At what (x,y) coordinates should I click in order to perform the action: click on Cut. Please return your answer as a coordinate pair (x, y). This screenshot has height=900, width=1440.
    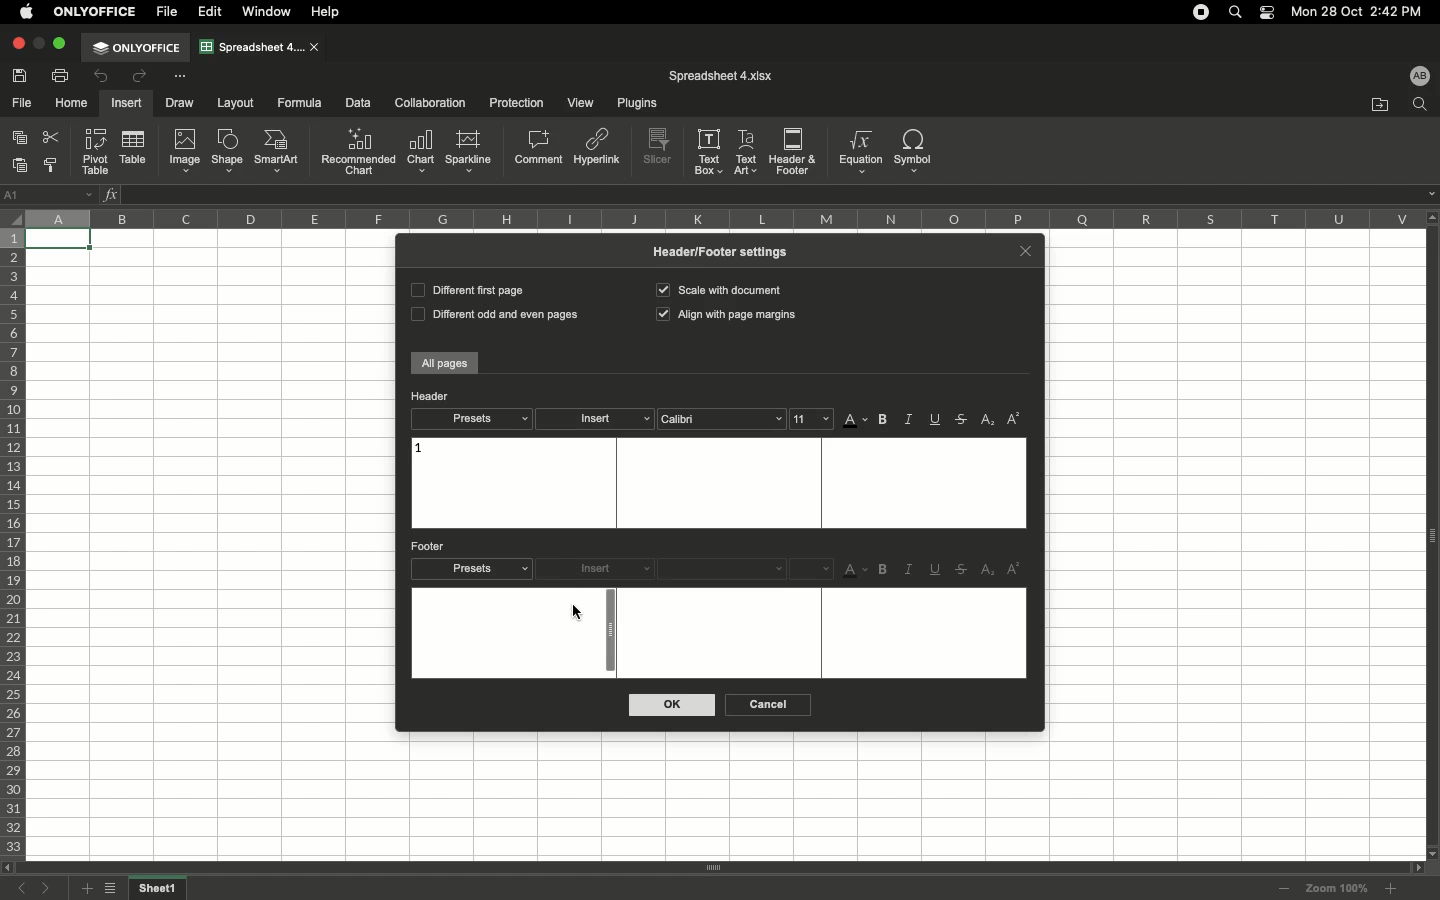
    Looking at the image, I should click on (53, 137).